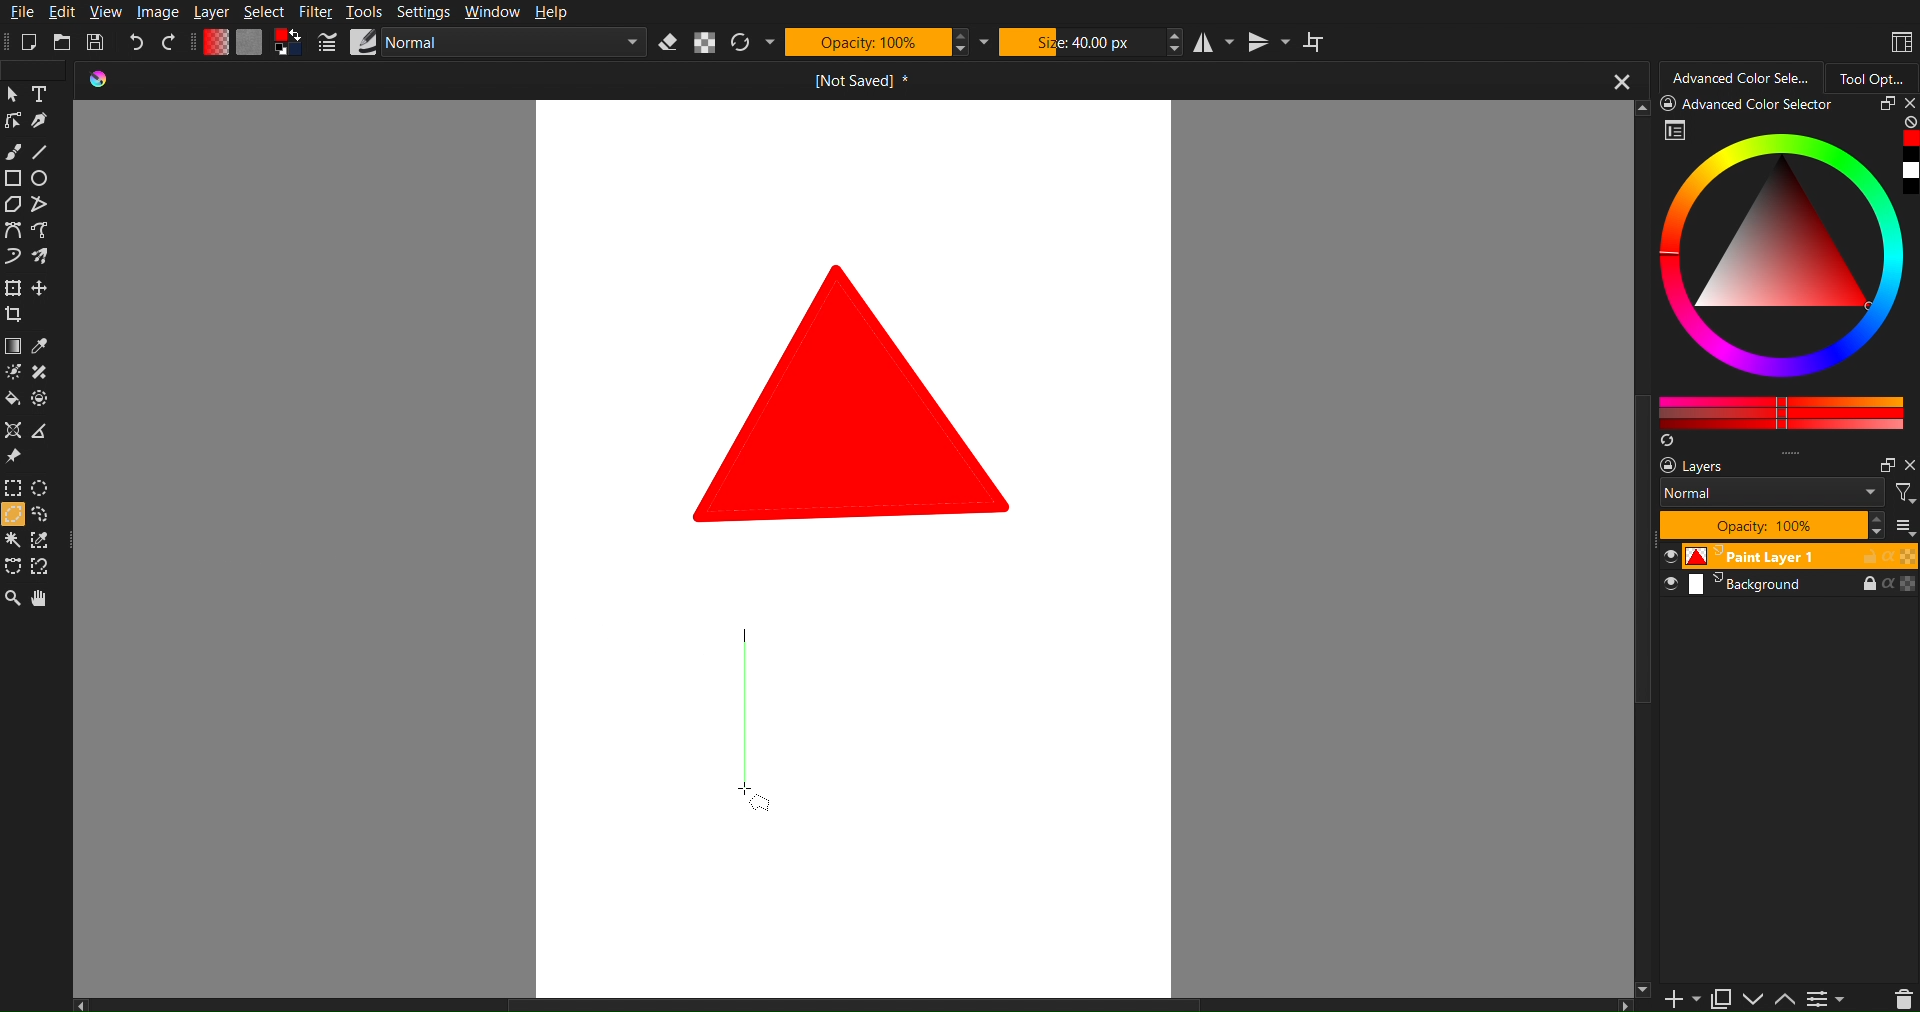  I want to click on Create, so click(42, 290).